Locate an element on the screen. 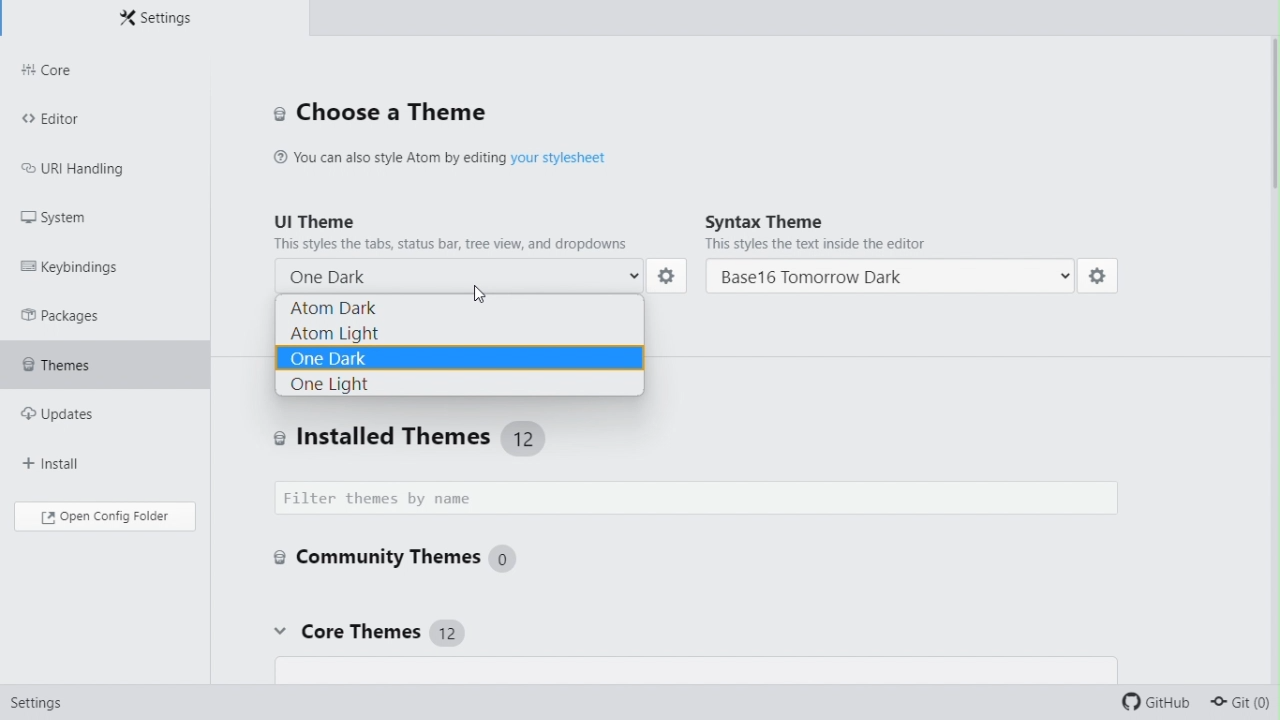 This screenshot has width=1280, height=720. atom dark is located at coordinates (464, 307).